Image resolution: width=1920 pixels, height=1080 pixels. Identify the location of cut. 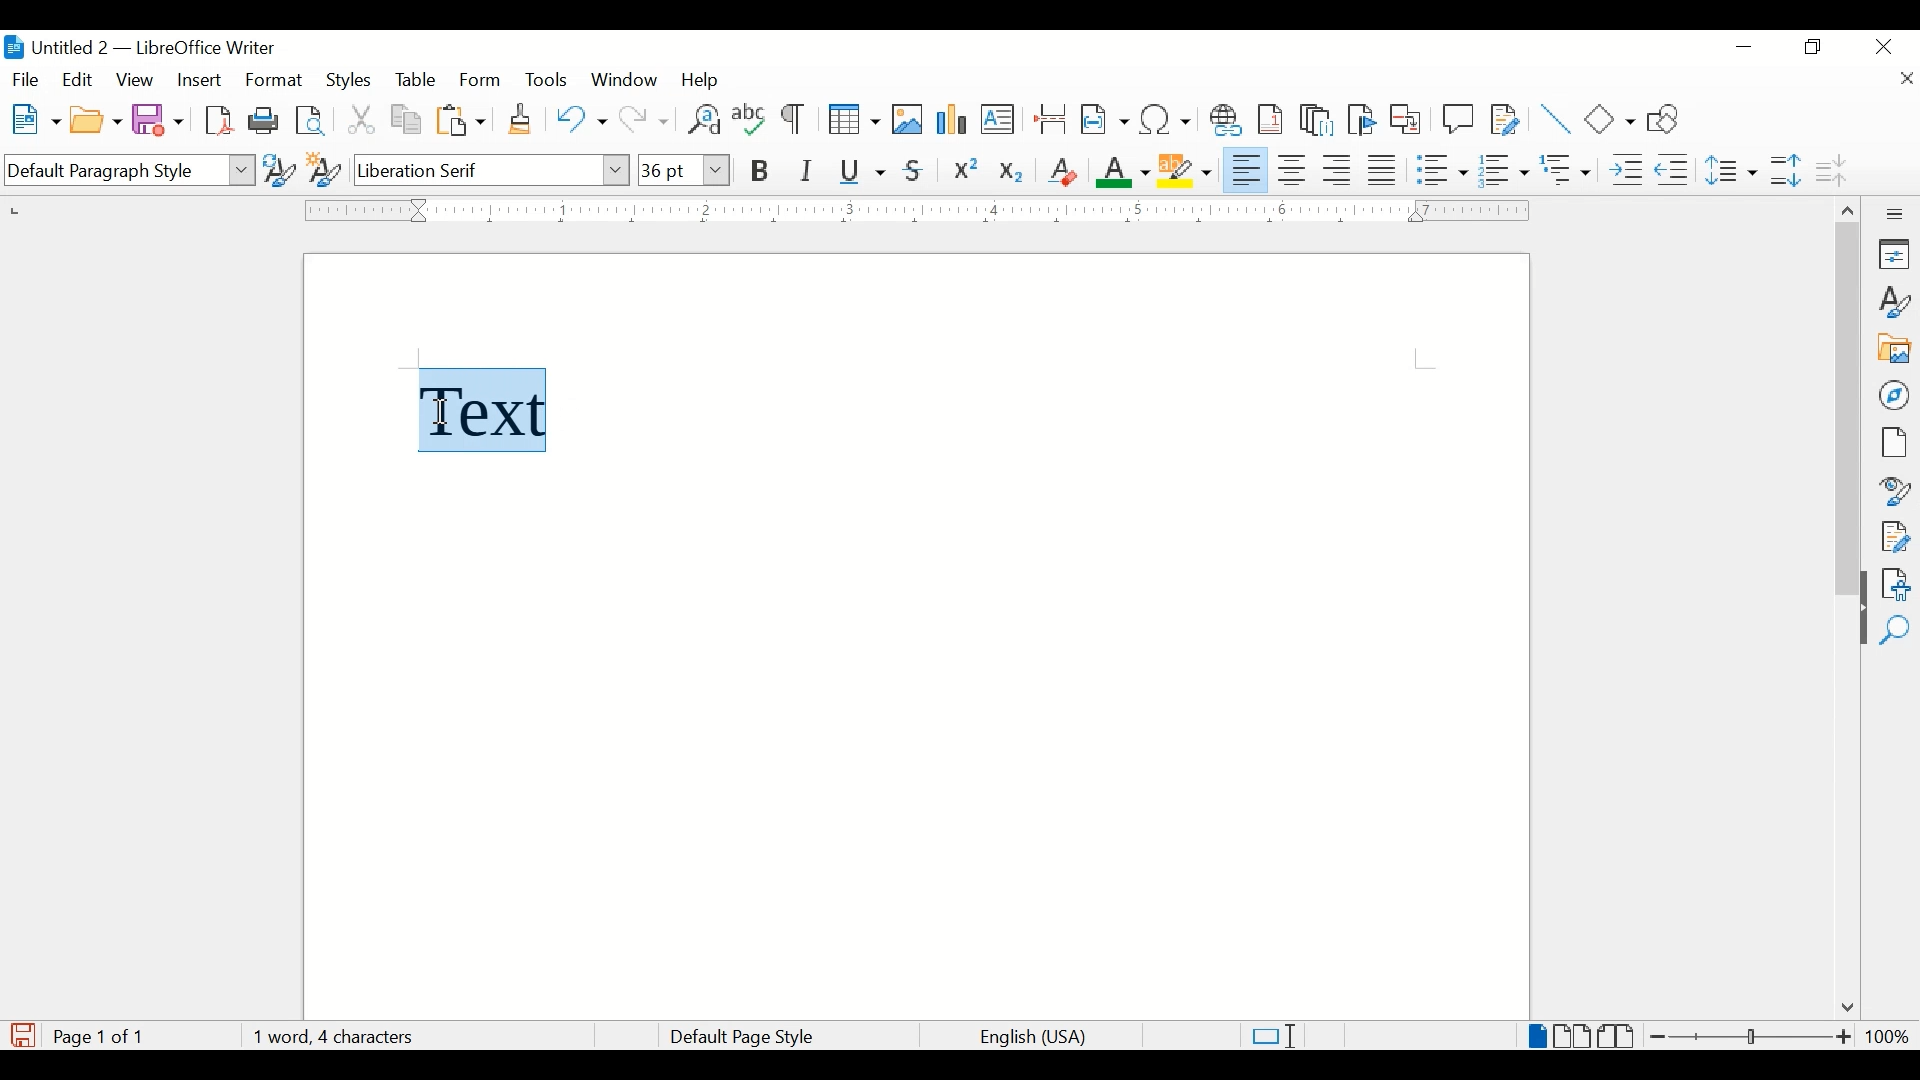
(362, 119).